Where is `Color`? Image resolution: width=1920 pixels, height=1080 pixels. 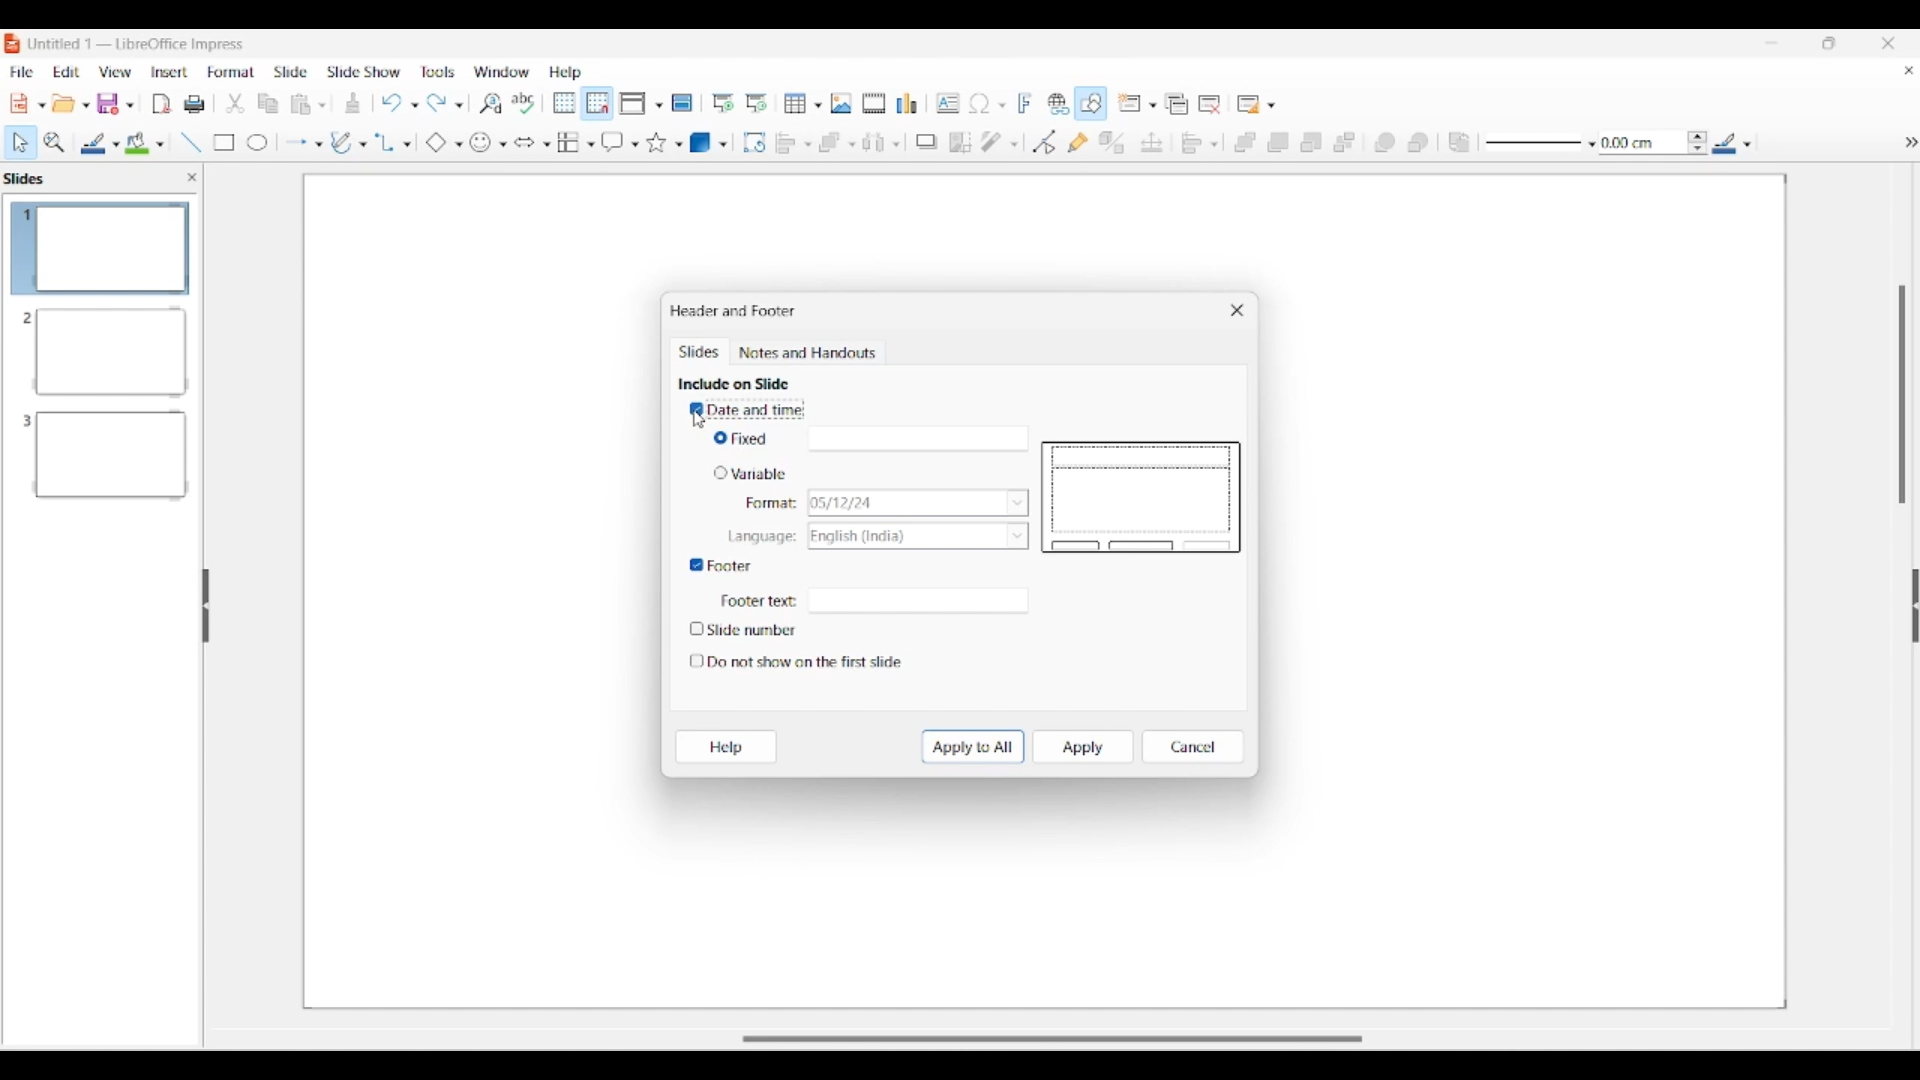 Color is located at coordinates (142, 140).